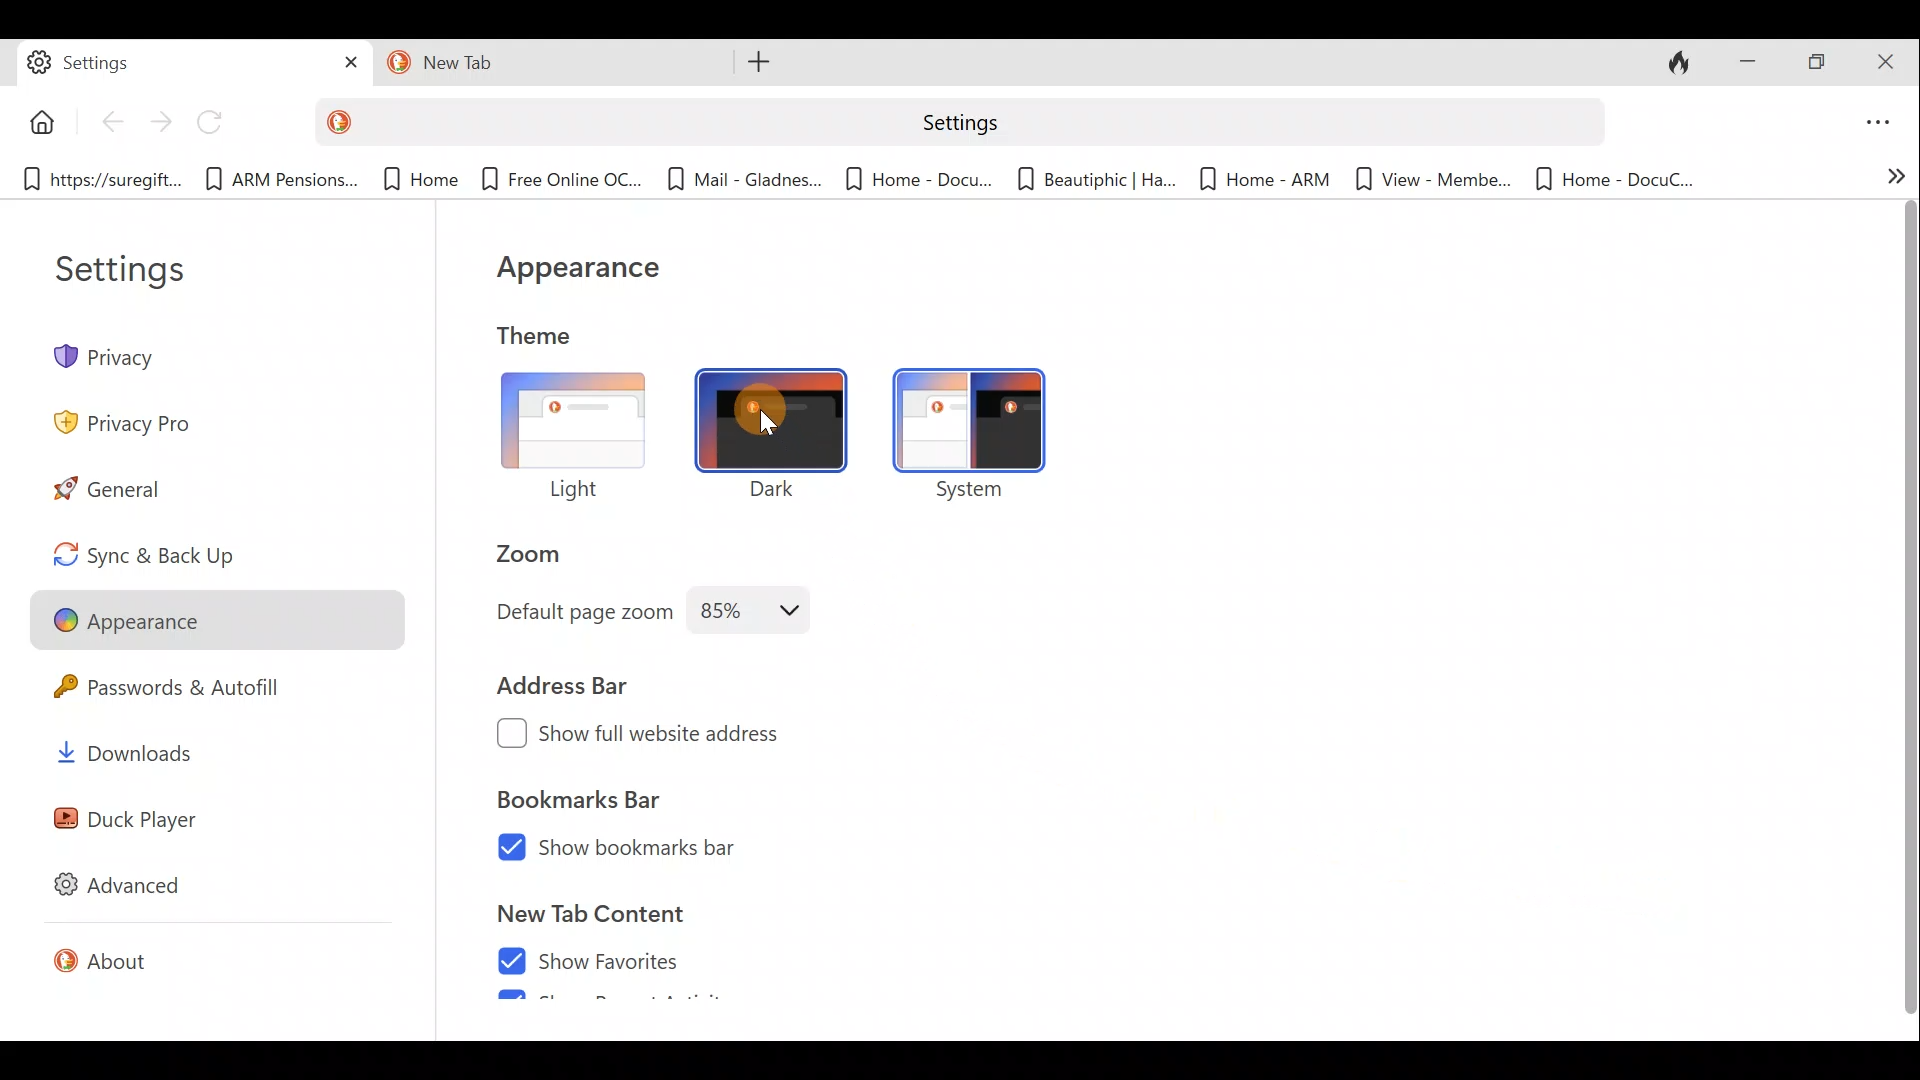 The width and height of the screenshot is (1920, 1080). Describe the element at coordinates (1889, 175) in the screenshot. I see `Show more bookmarks` at that location.